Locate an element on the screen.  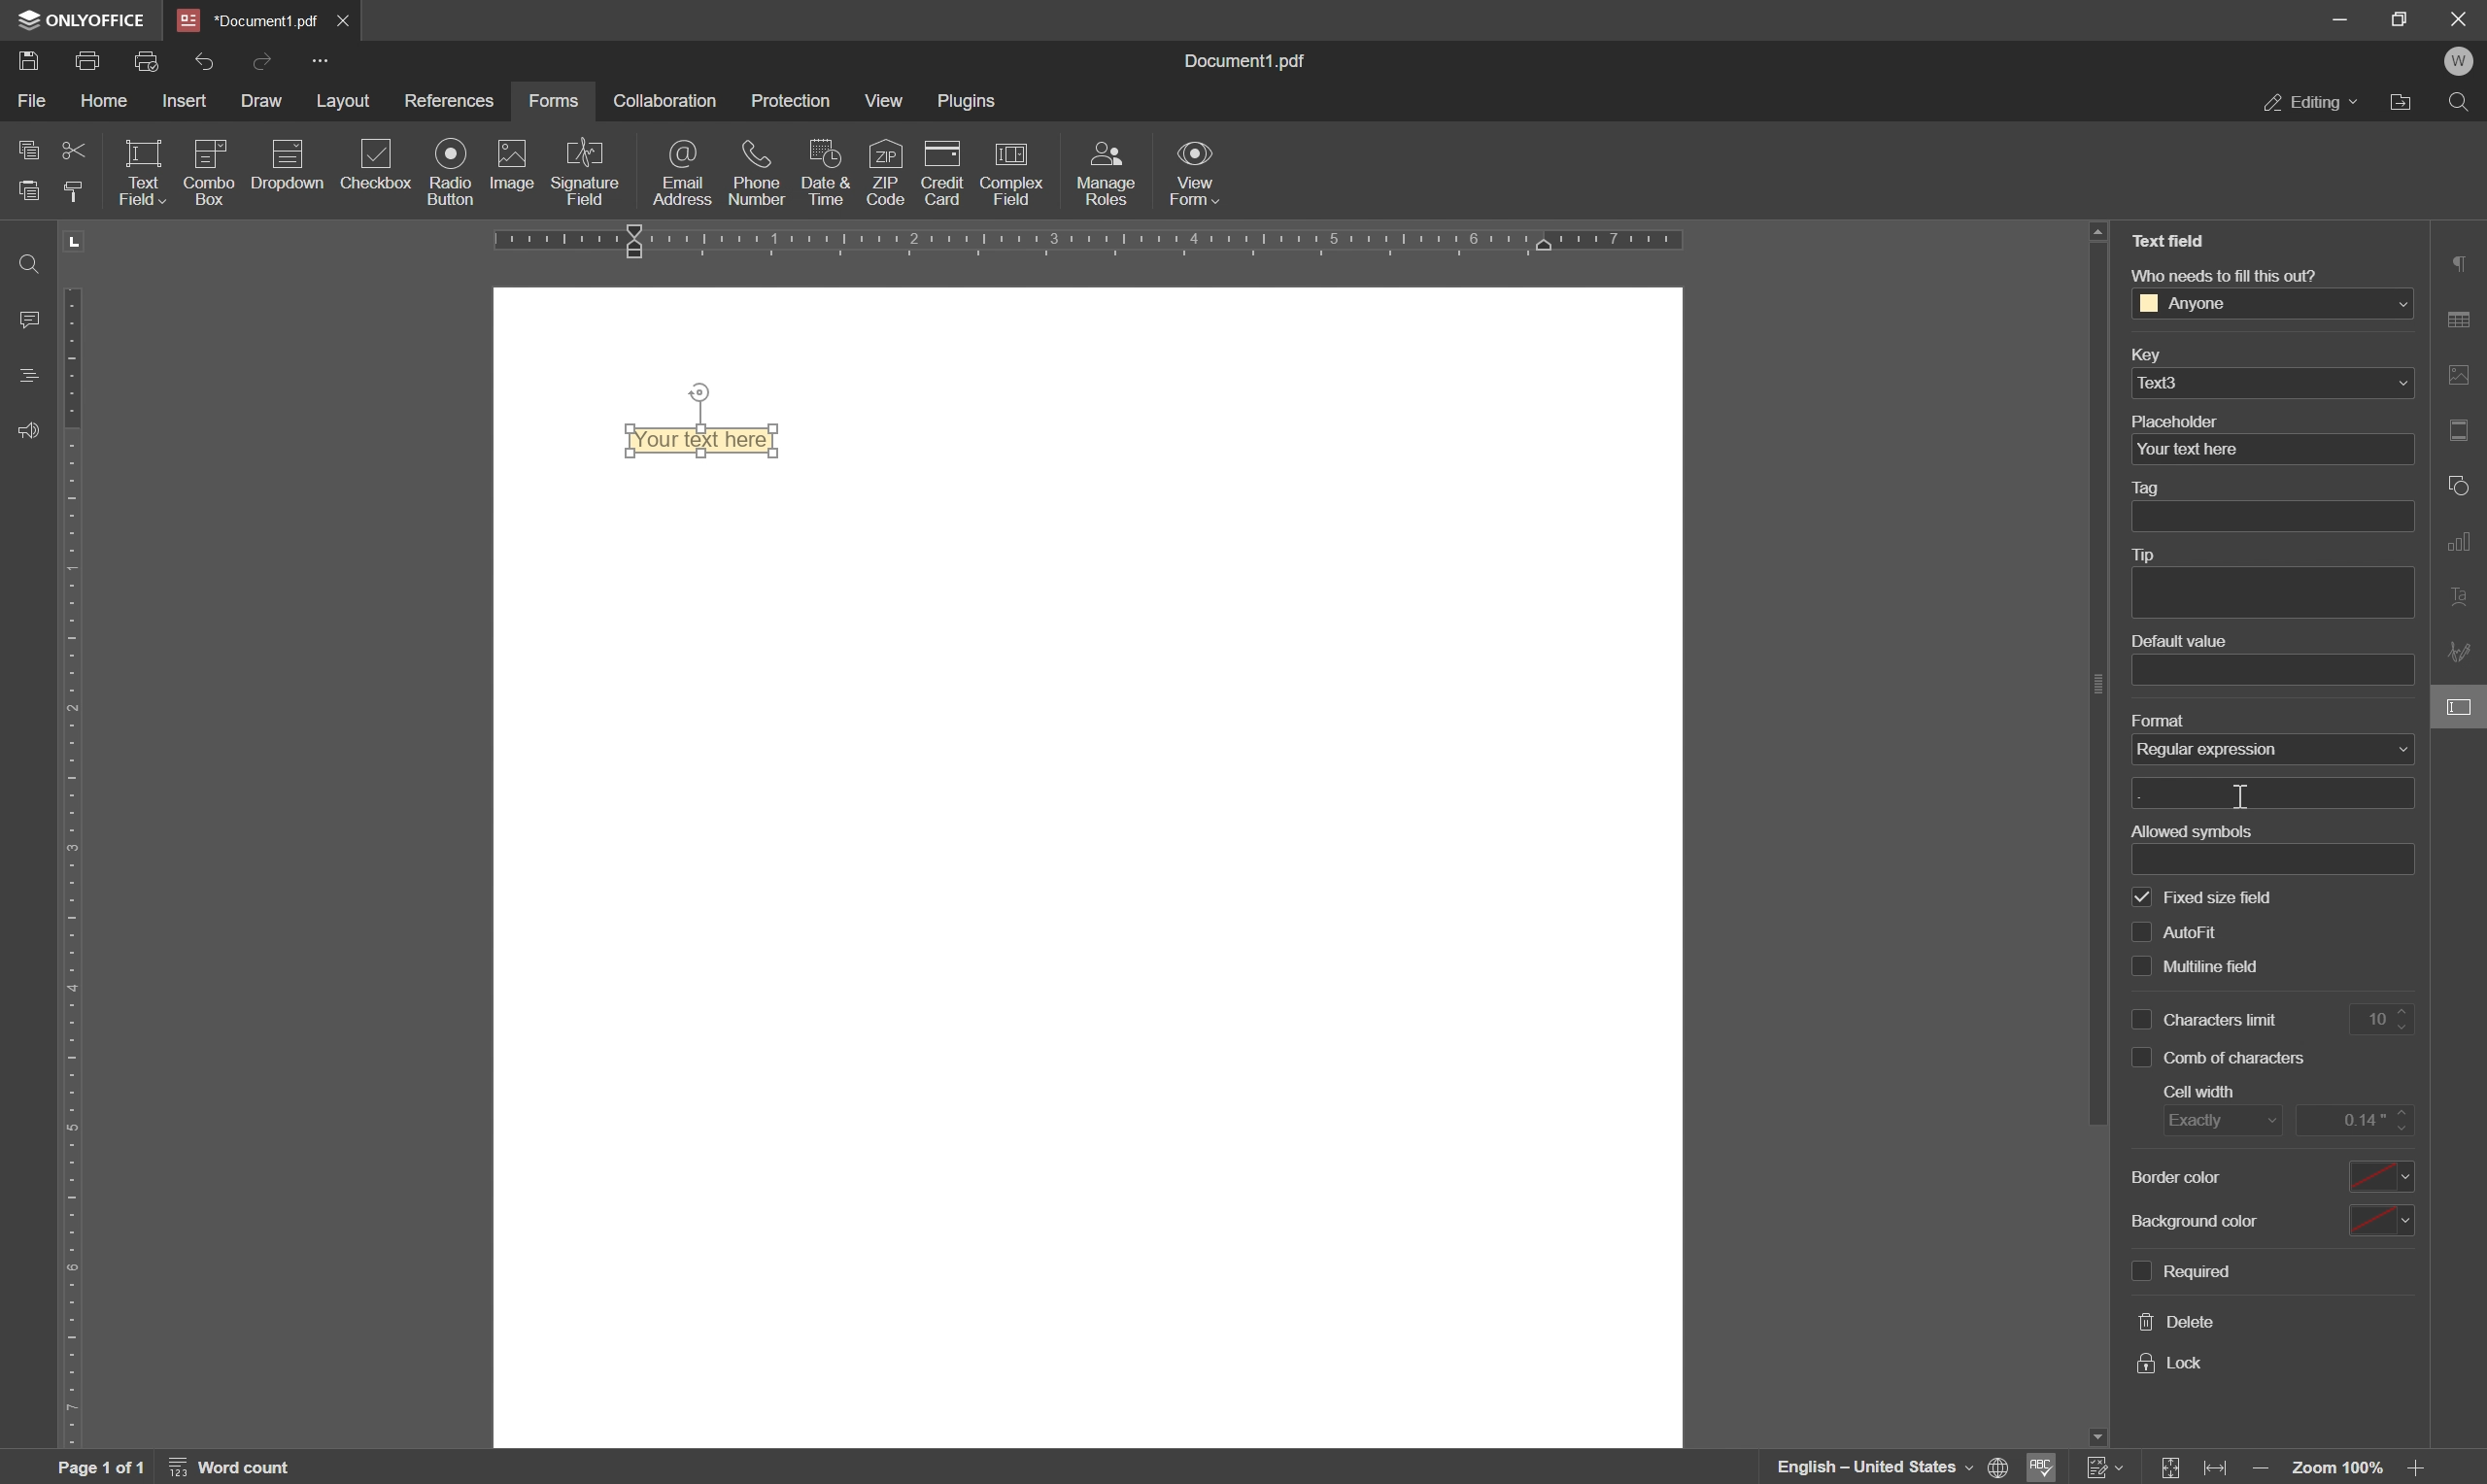
default value textbox is located at coordinates (2276, 669).